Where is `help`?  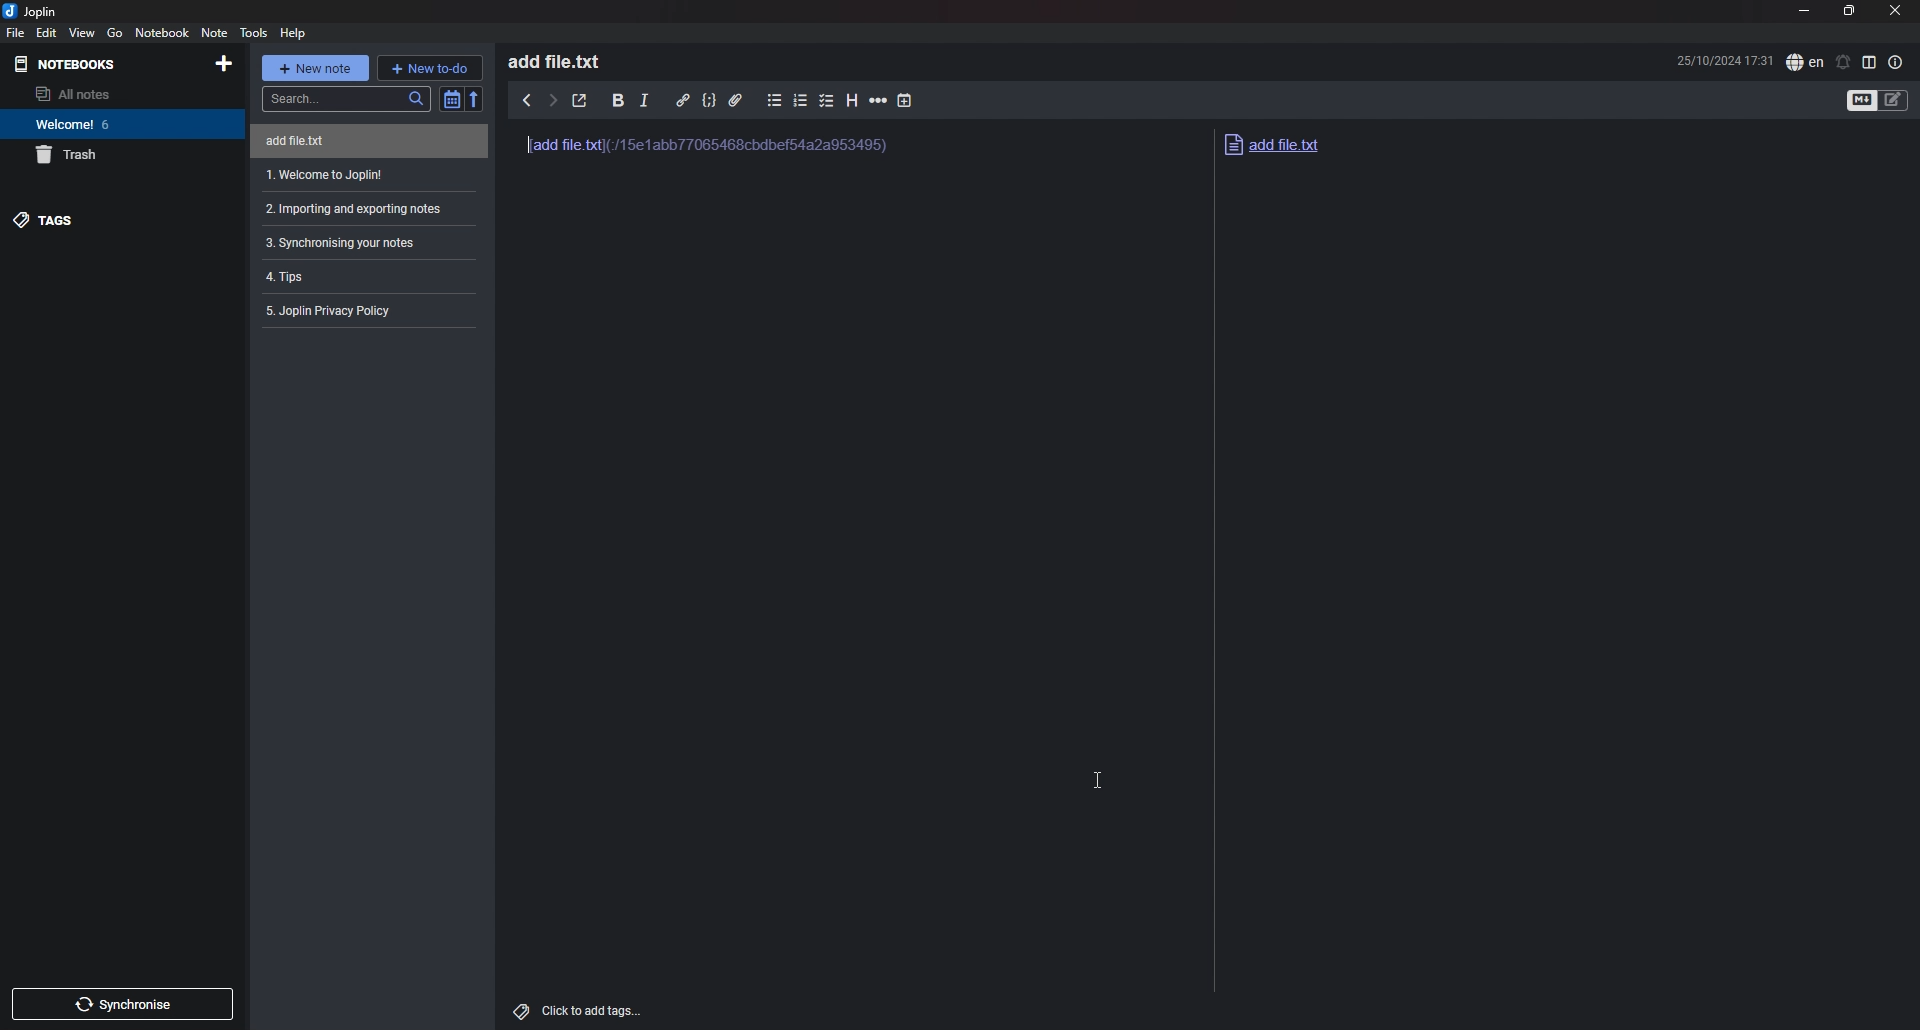
help is located at coordinates (293, 33).